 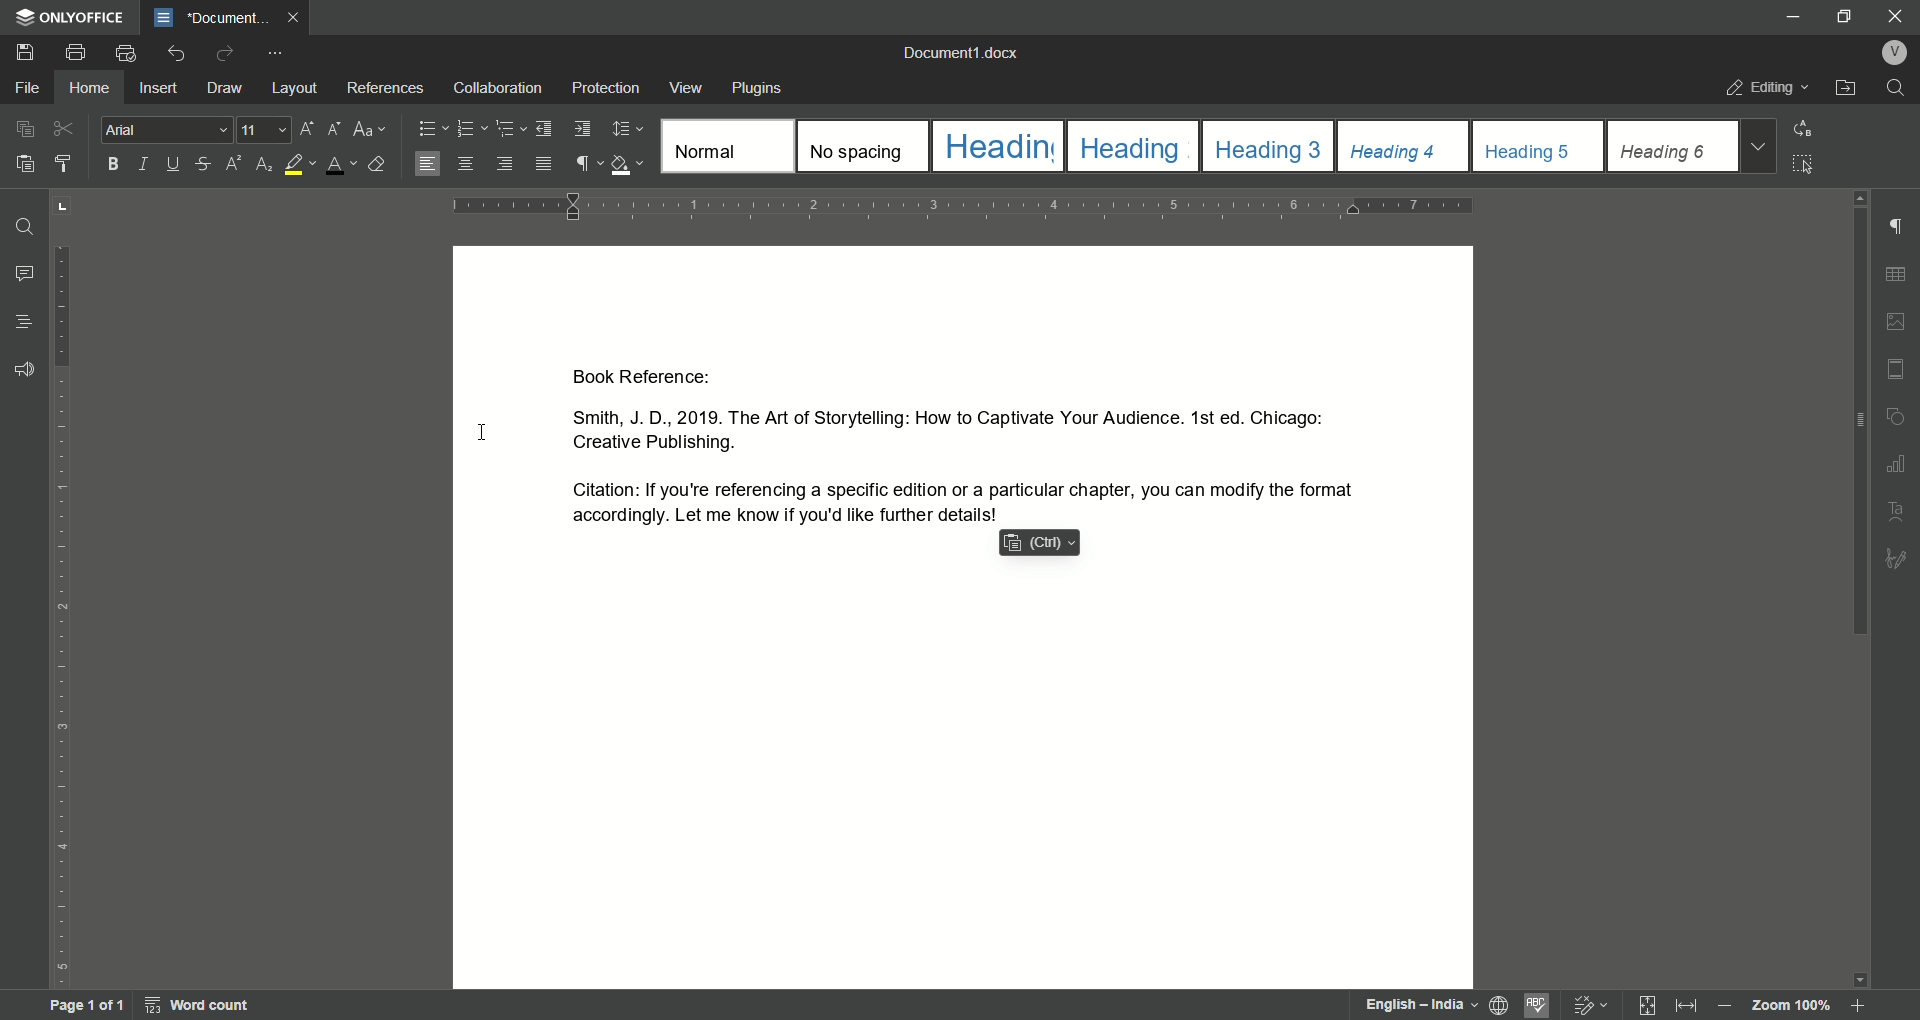 What do you see at coordinates (427, 164) in the screenshot?
I see `align left` at bounding box center [427, 164].